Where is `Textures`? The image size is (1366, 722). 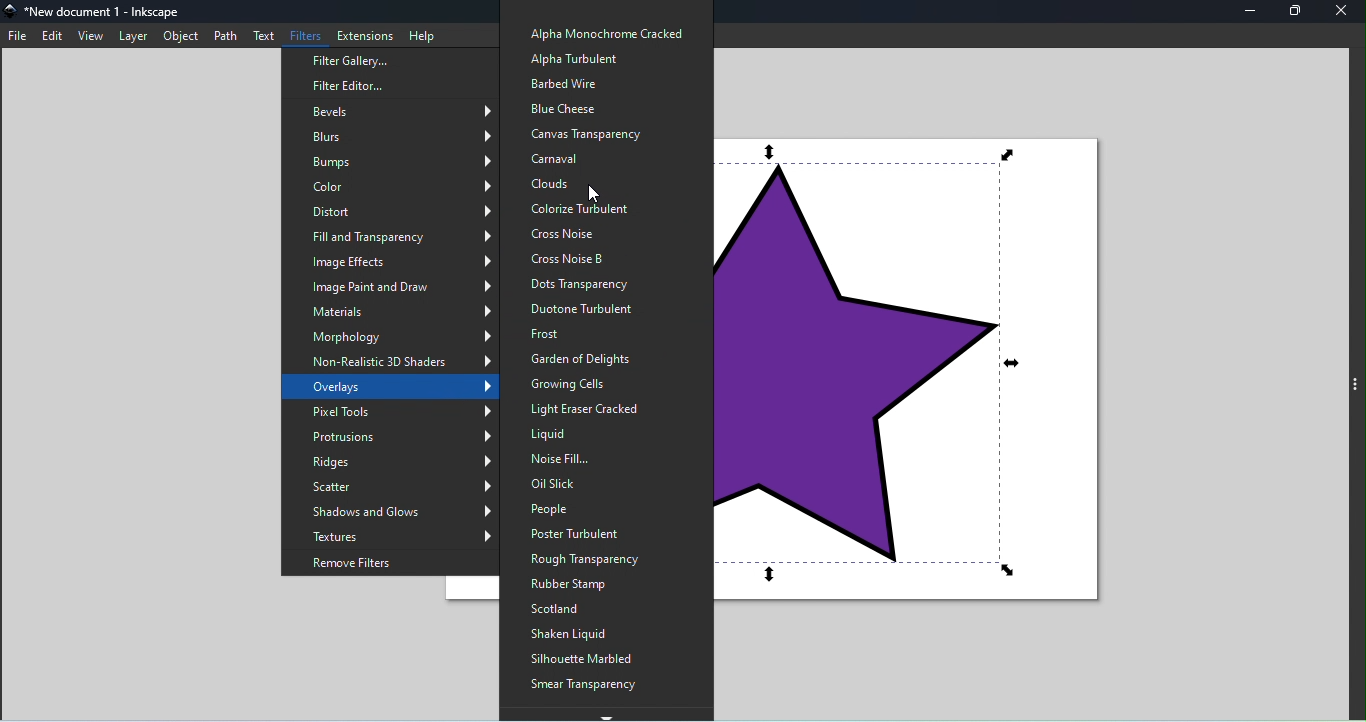 Textures is located at coordinates (398, 536).